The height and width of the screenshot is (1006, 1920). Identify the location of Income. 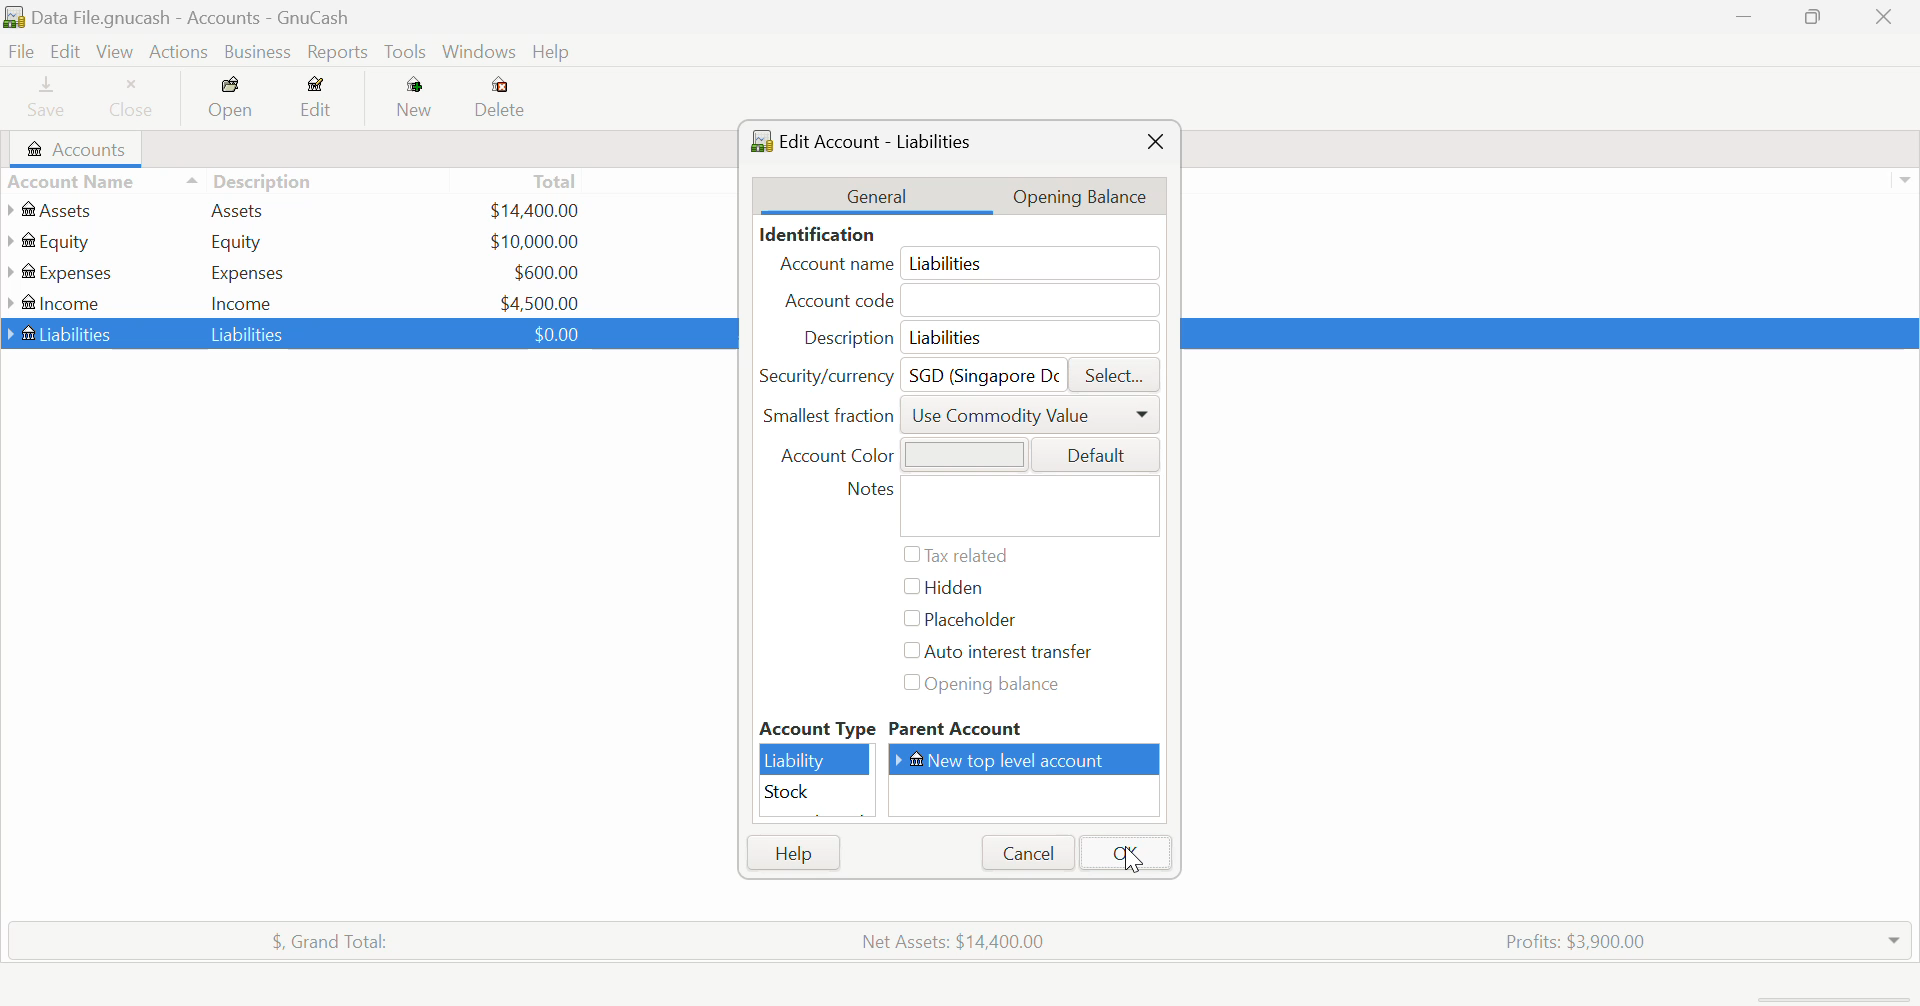
(242, 302).